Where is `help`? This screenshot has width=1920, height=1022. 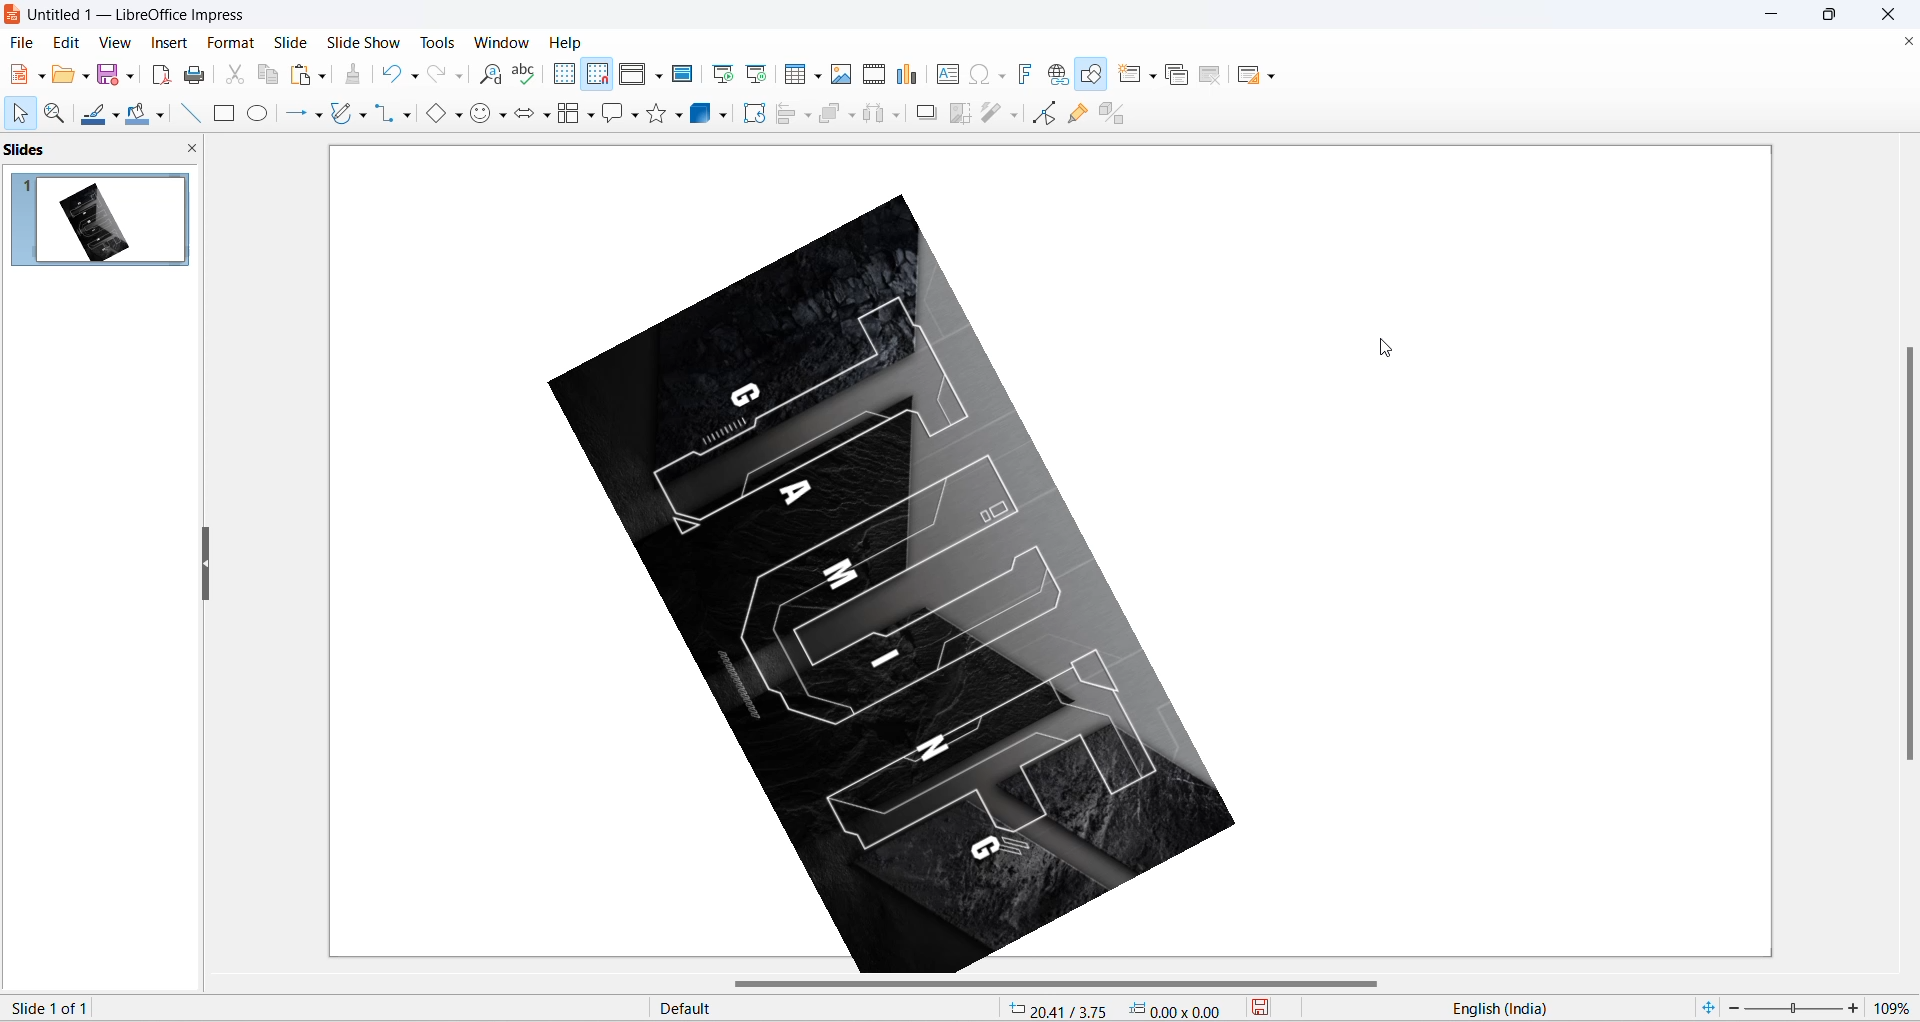
help is located at coordinates (567, 42).